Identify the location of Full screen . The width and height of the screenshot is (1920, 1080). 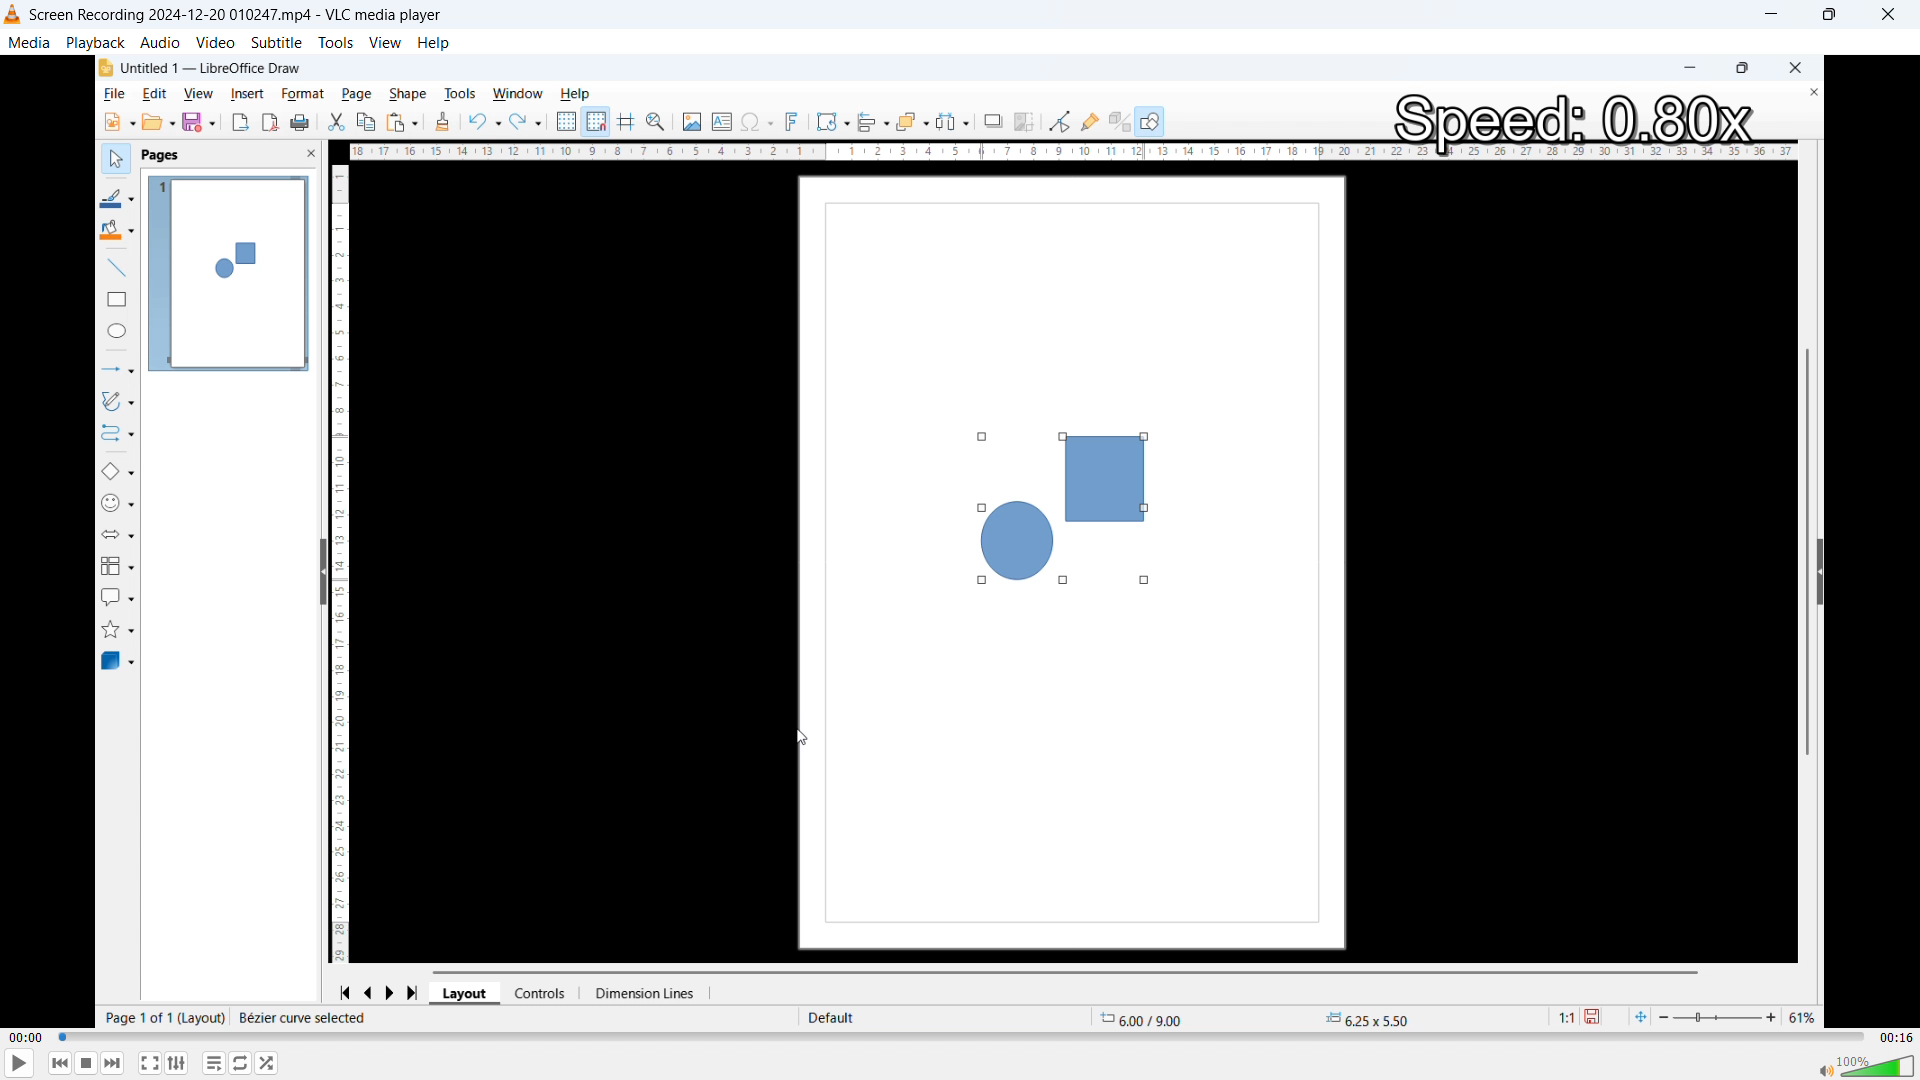
(150, 1062).